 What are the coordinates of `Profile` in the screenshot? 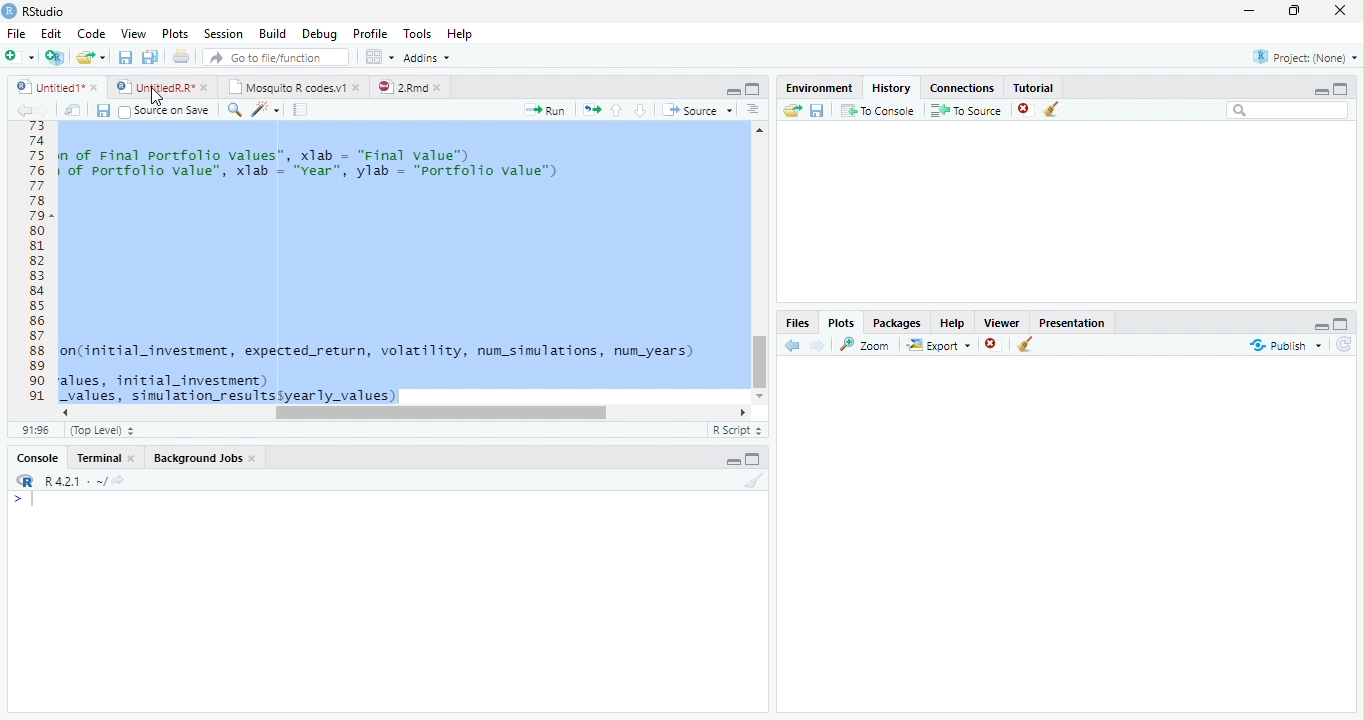 It's located at (369, 33).